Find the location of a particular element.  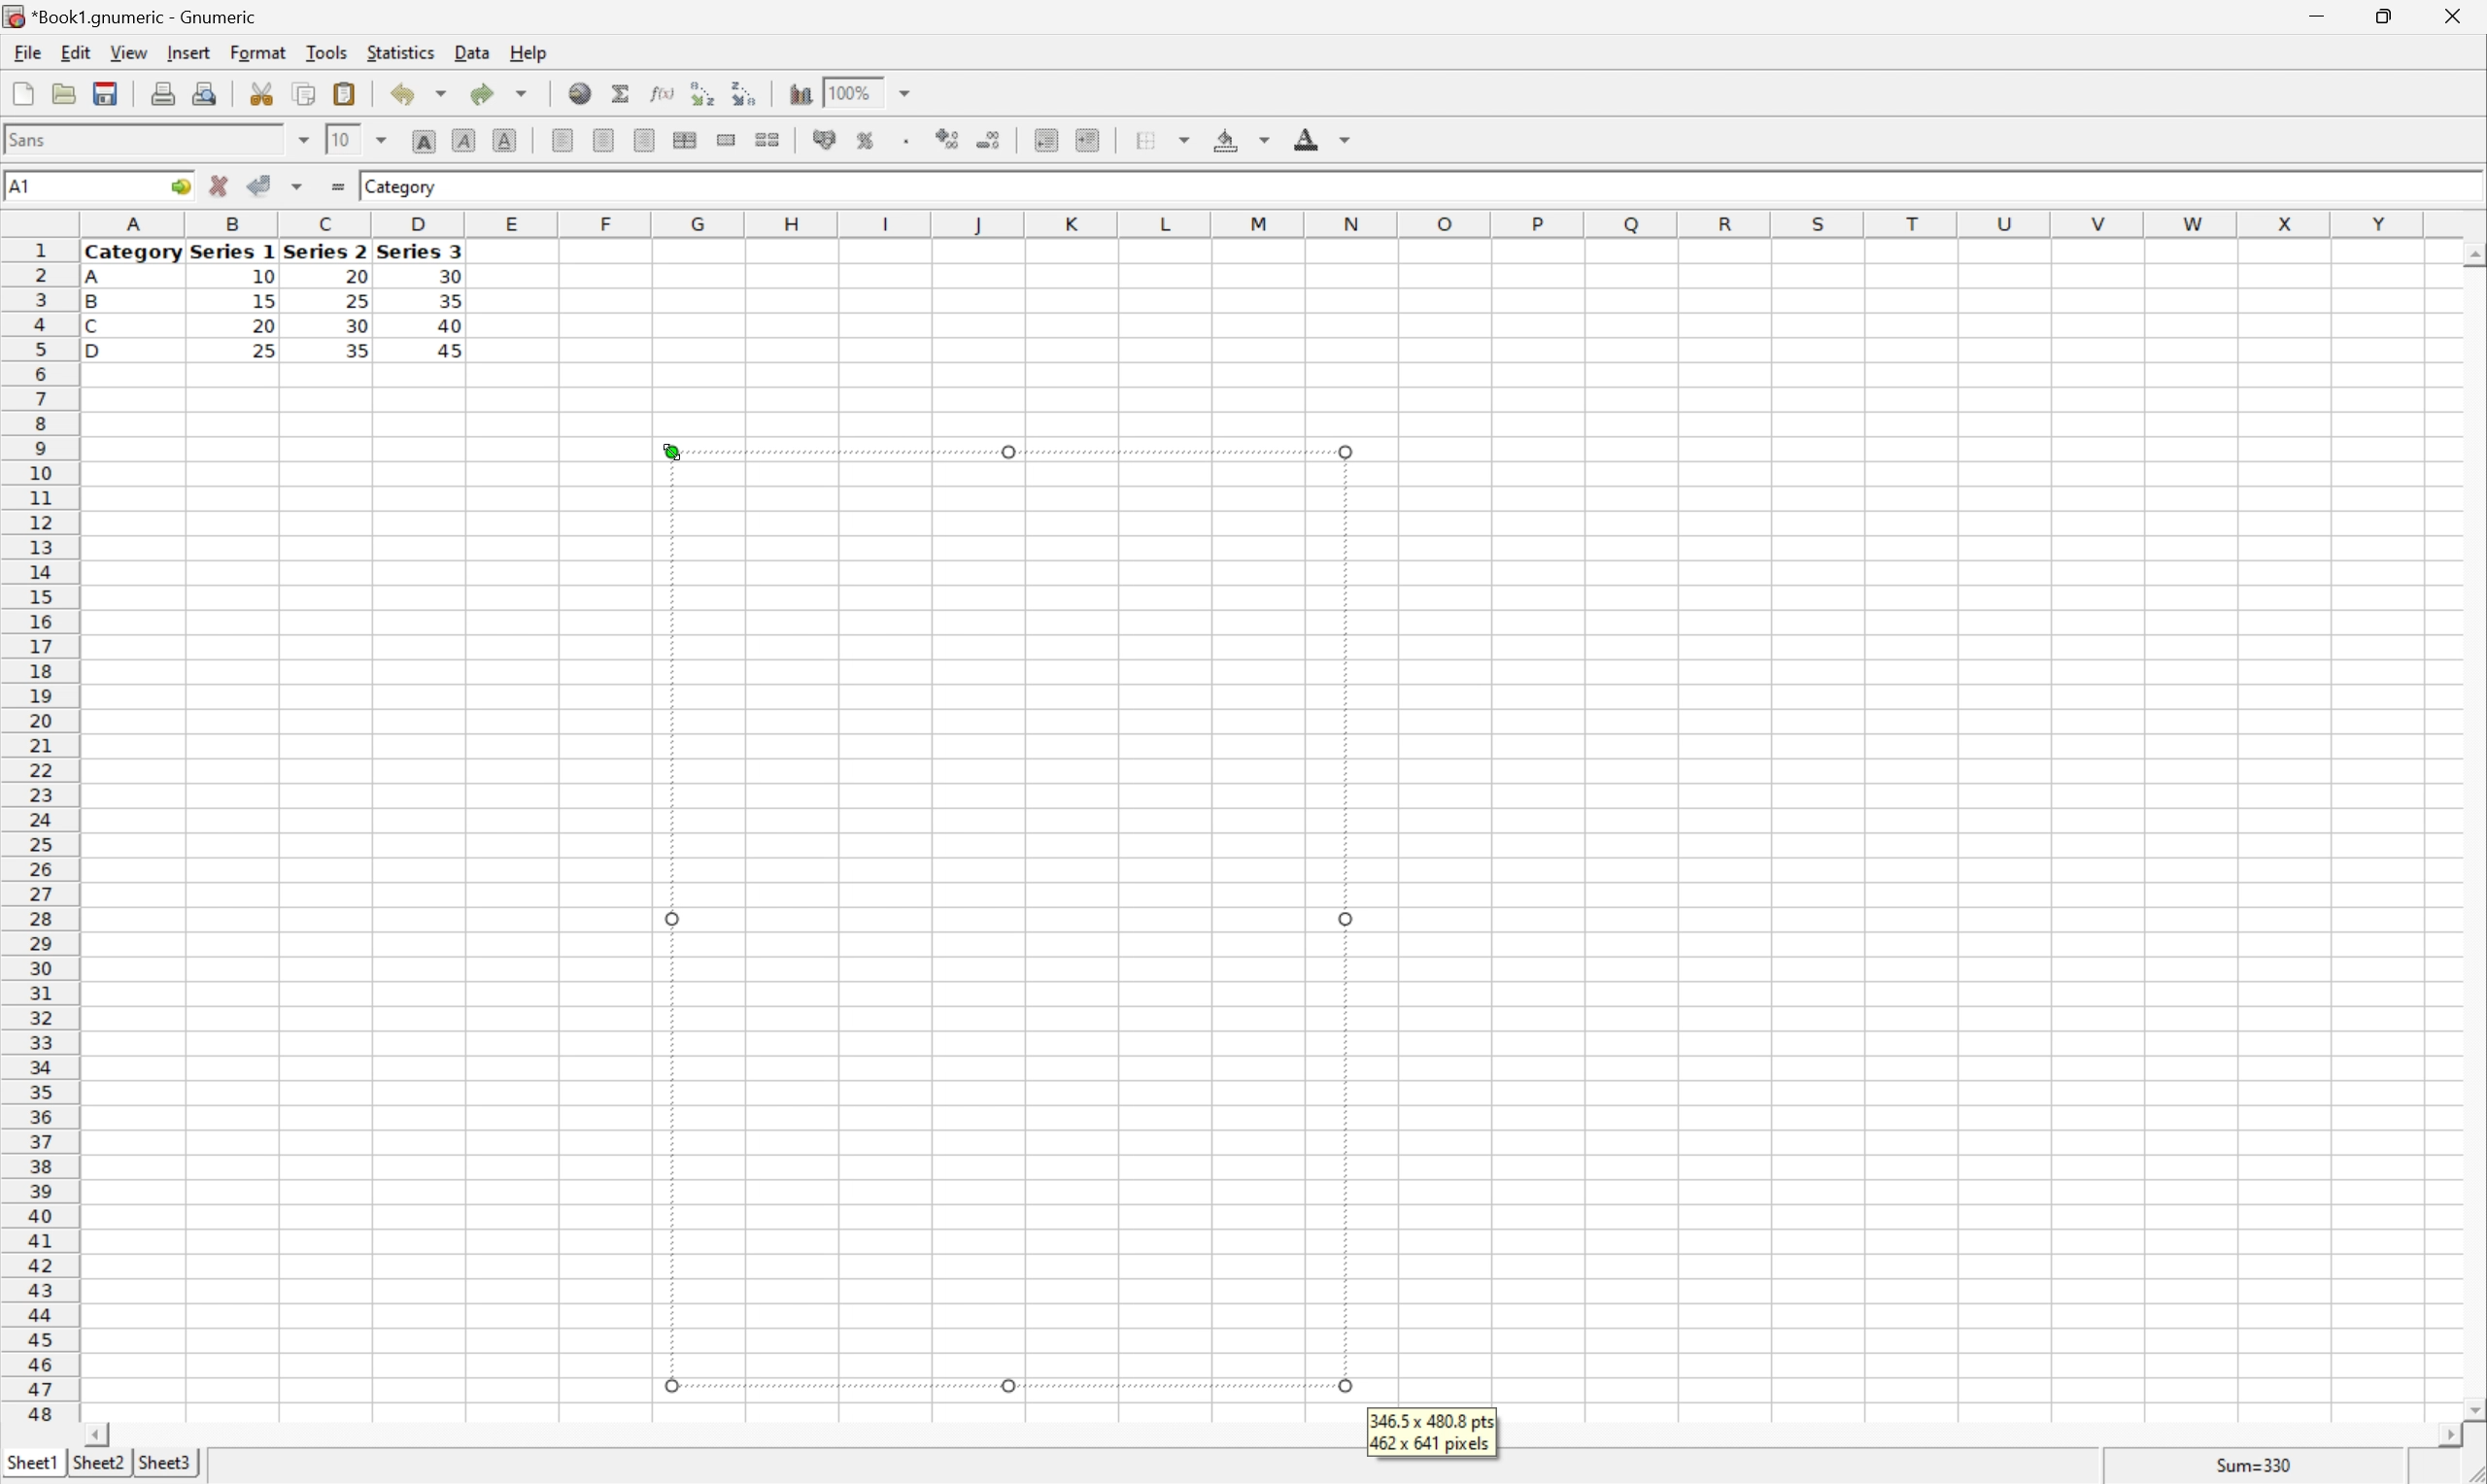

View is located at coordinates (129, 51).